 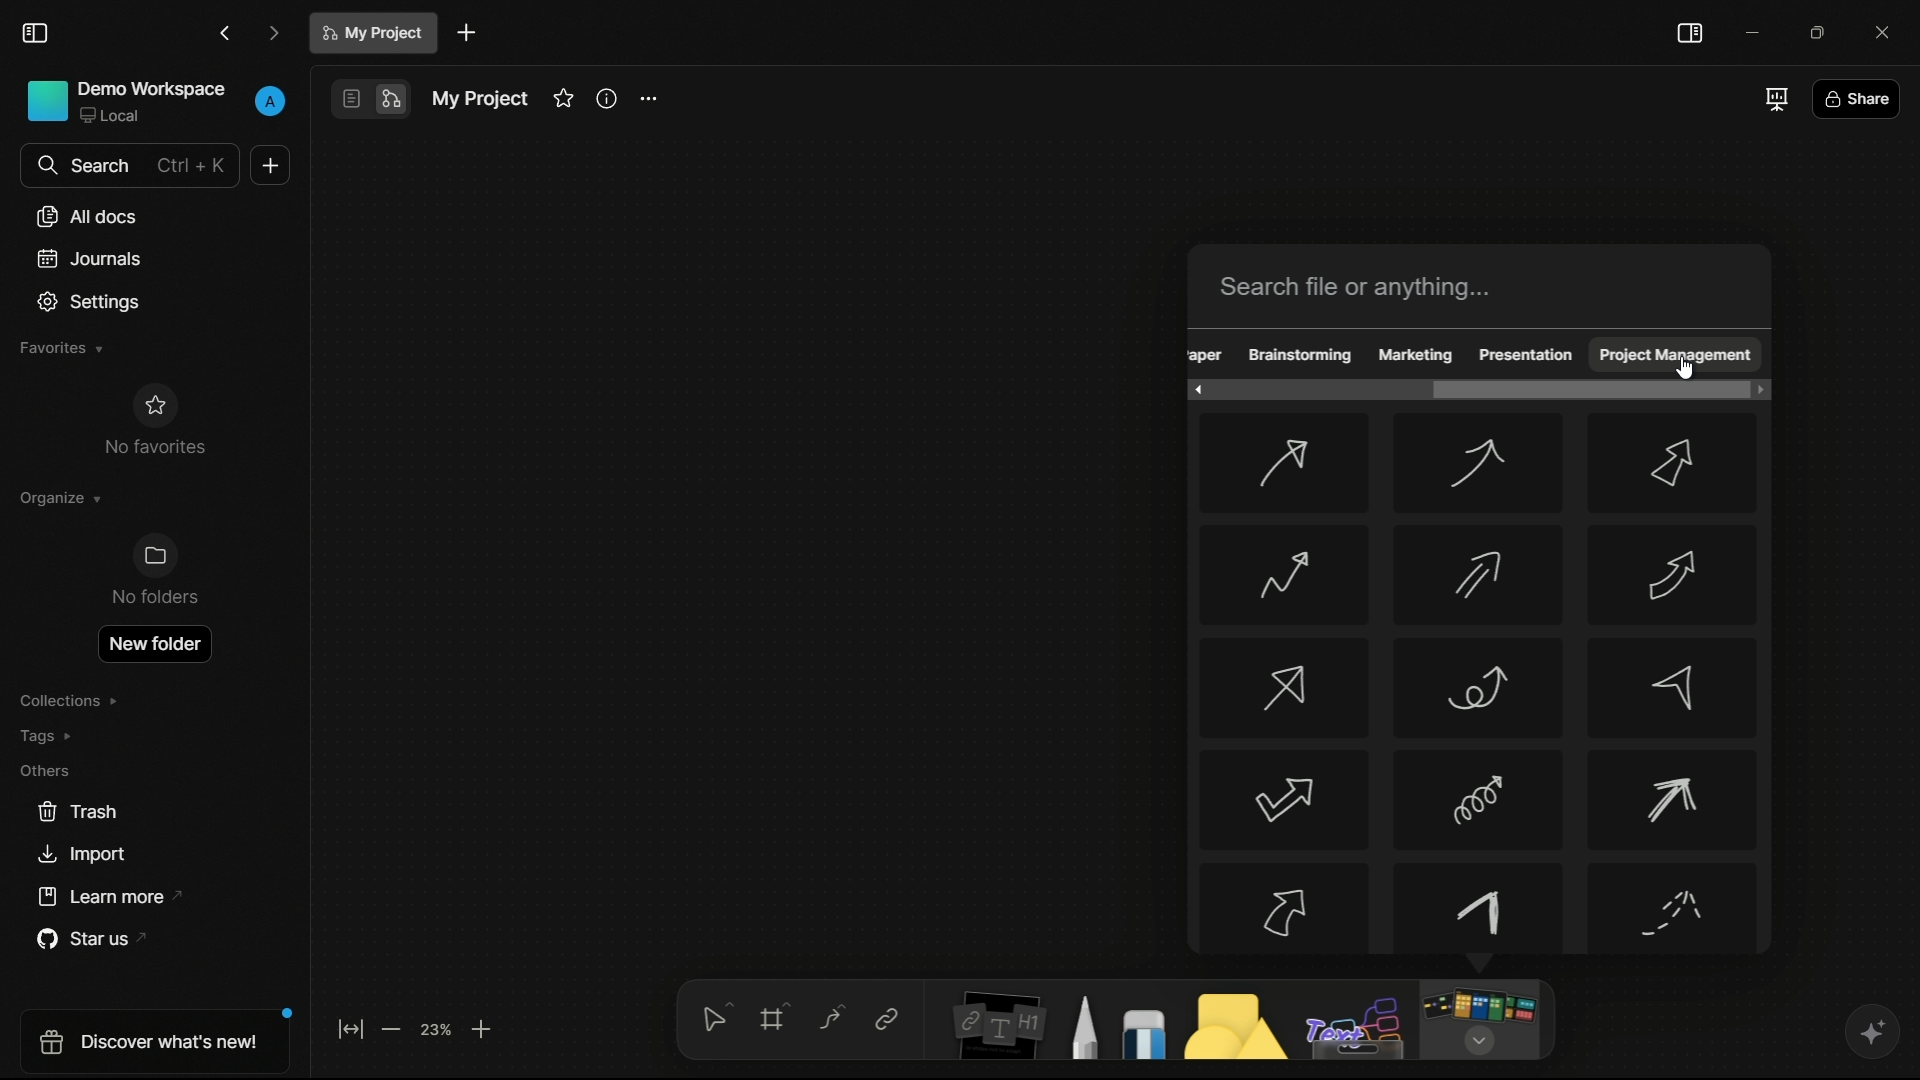 What do you see at coordinates (1282, 801) in the screenshot?
I see `arrow-10` at bounding box center [1282, 801].